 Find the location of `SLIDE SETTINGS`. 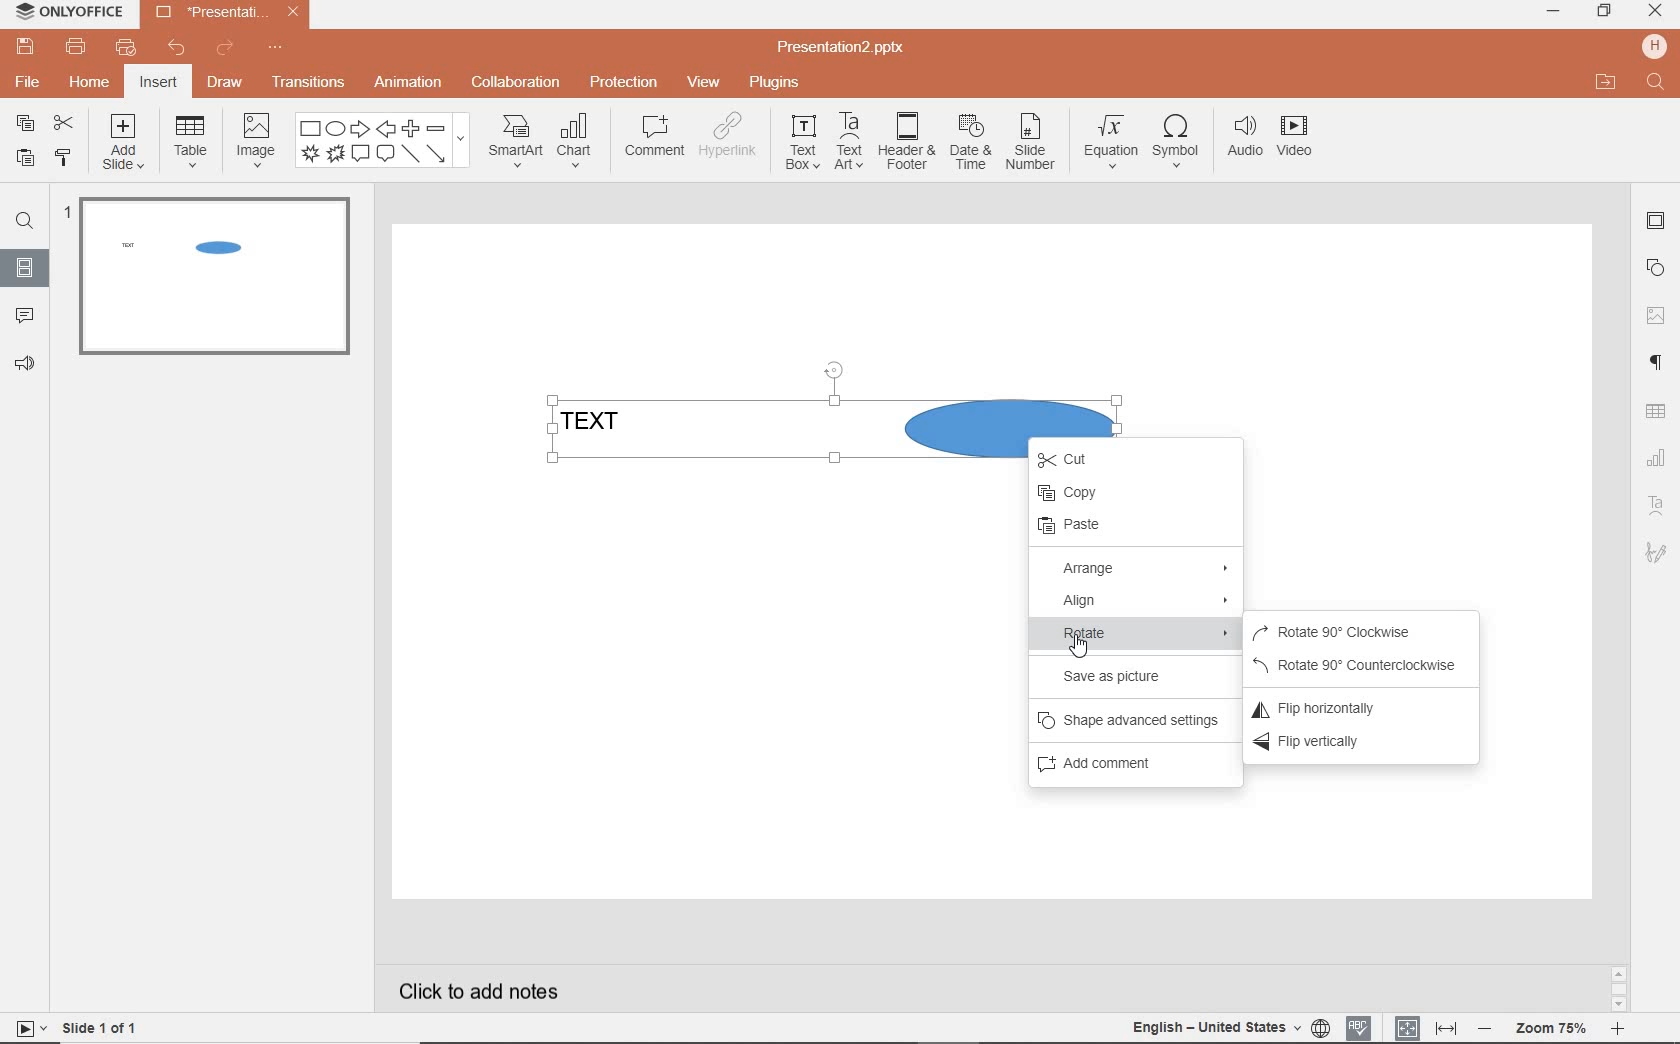

SLIDE SETTINGS is located at coordinates (1656, 222).